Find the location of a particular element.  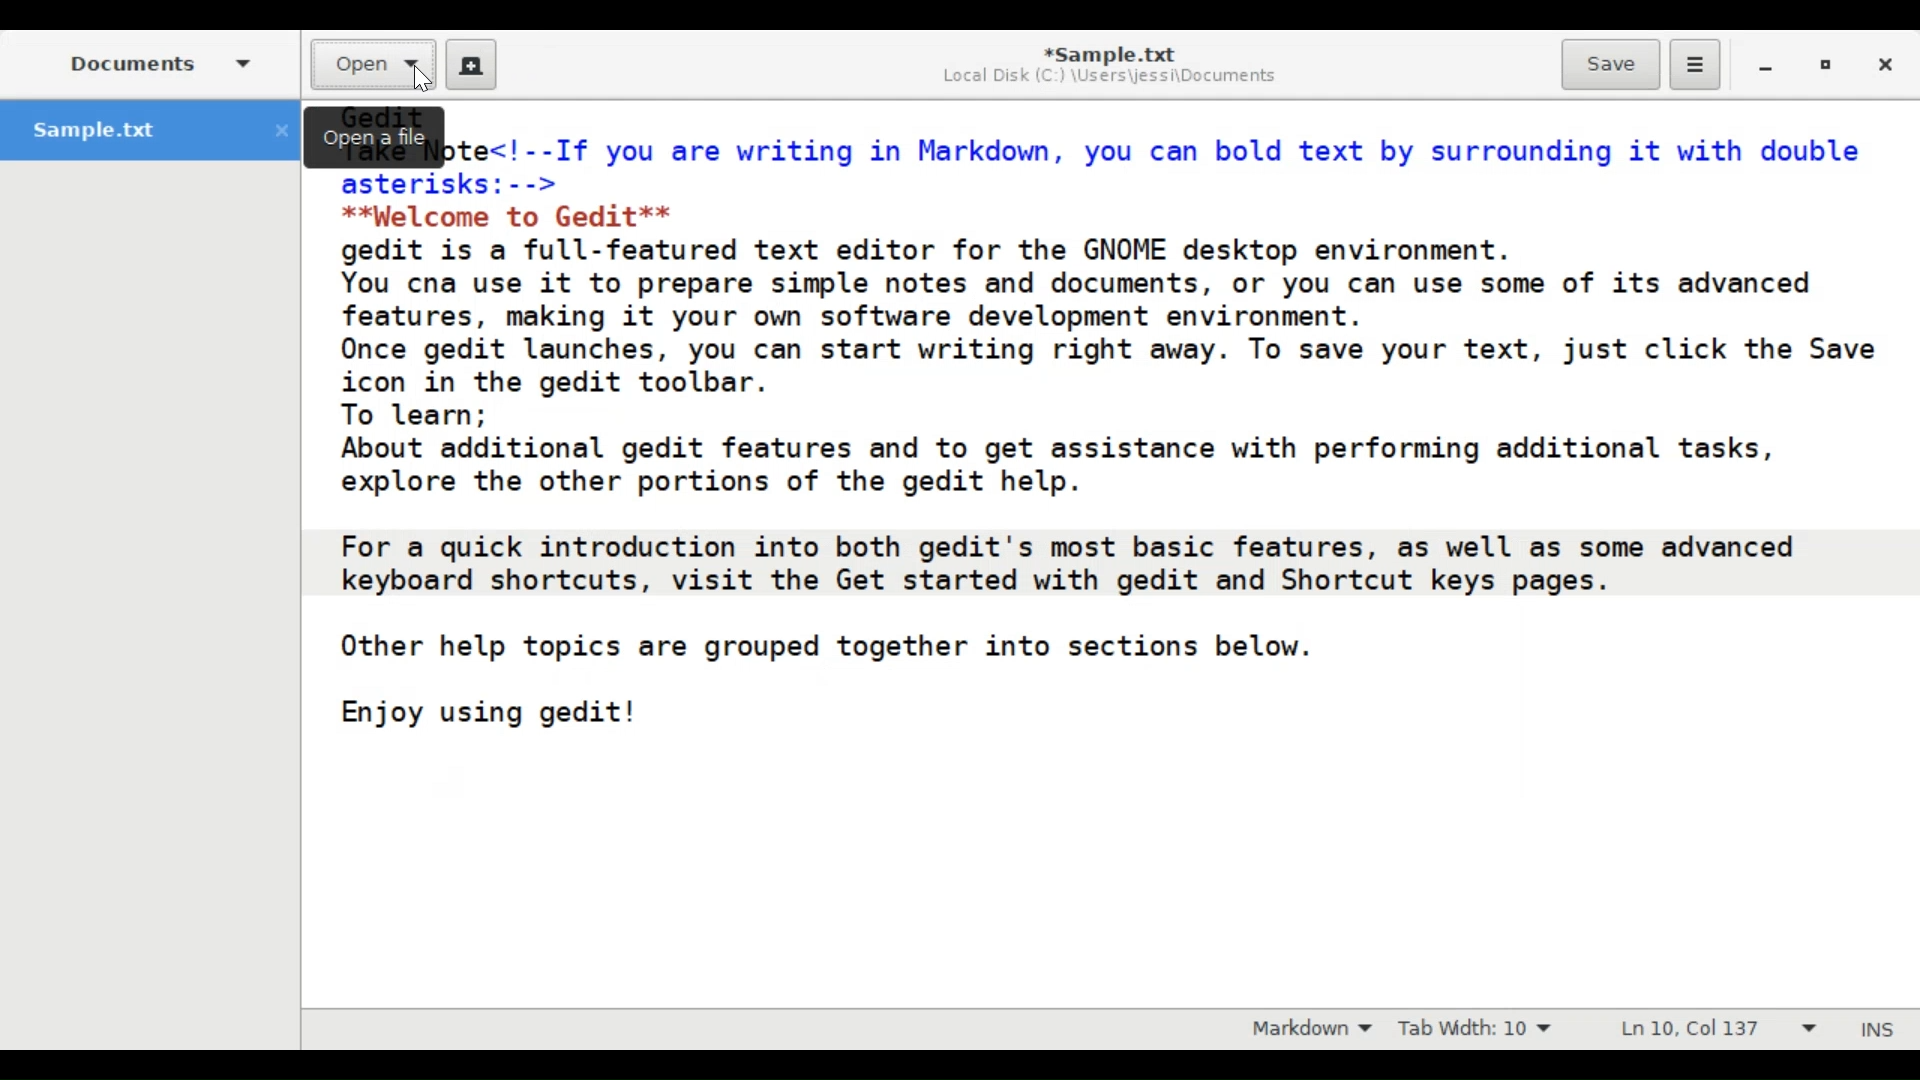

minimize is located at coordinates (1768, 65).